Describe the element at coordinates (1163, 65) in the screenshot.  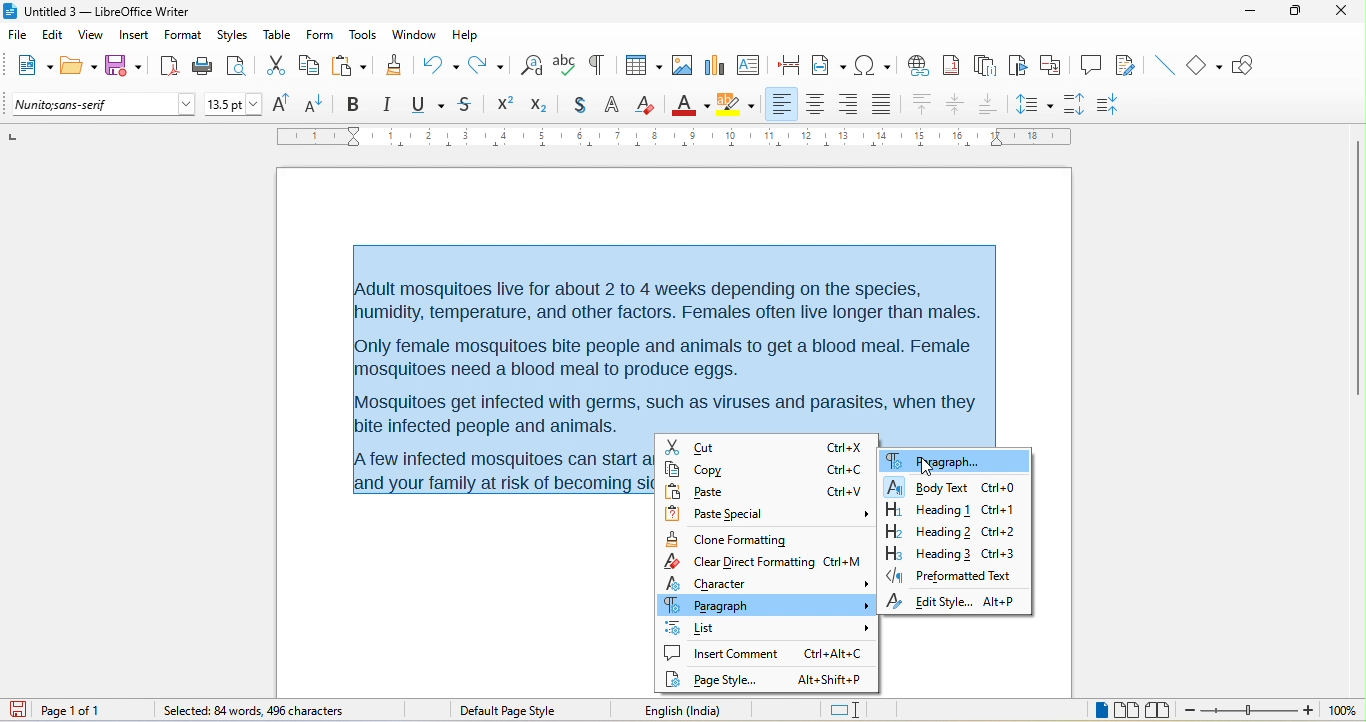
I see `insert line` at that location.